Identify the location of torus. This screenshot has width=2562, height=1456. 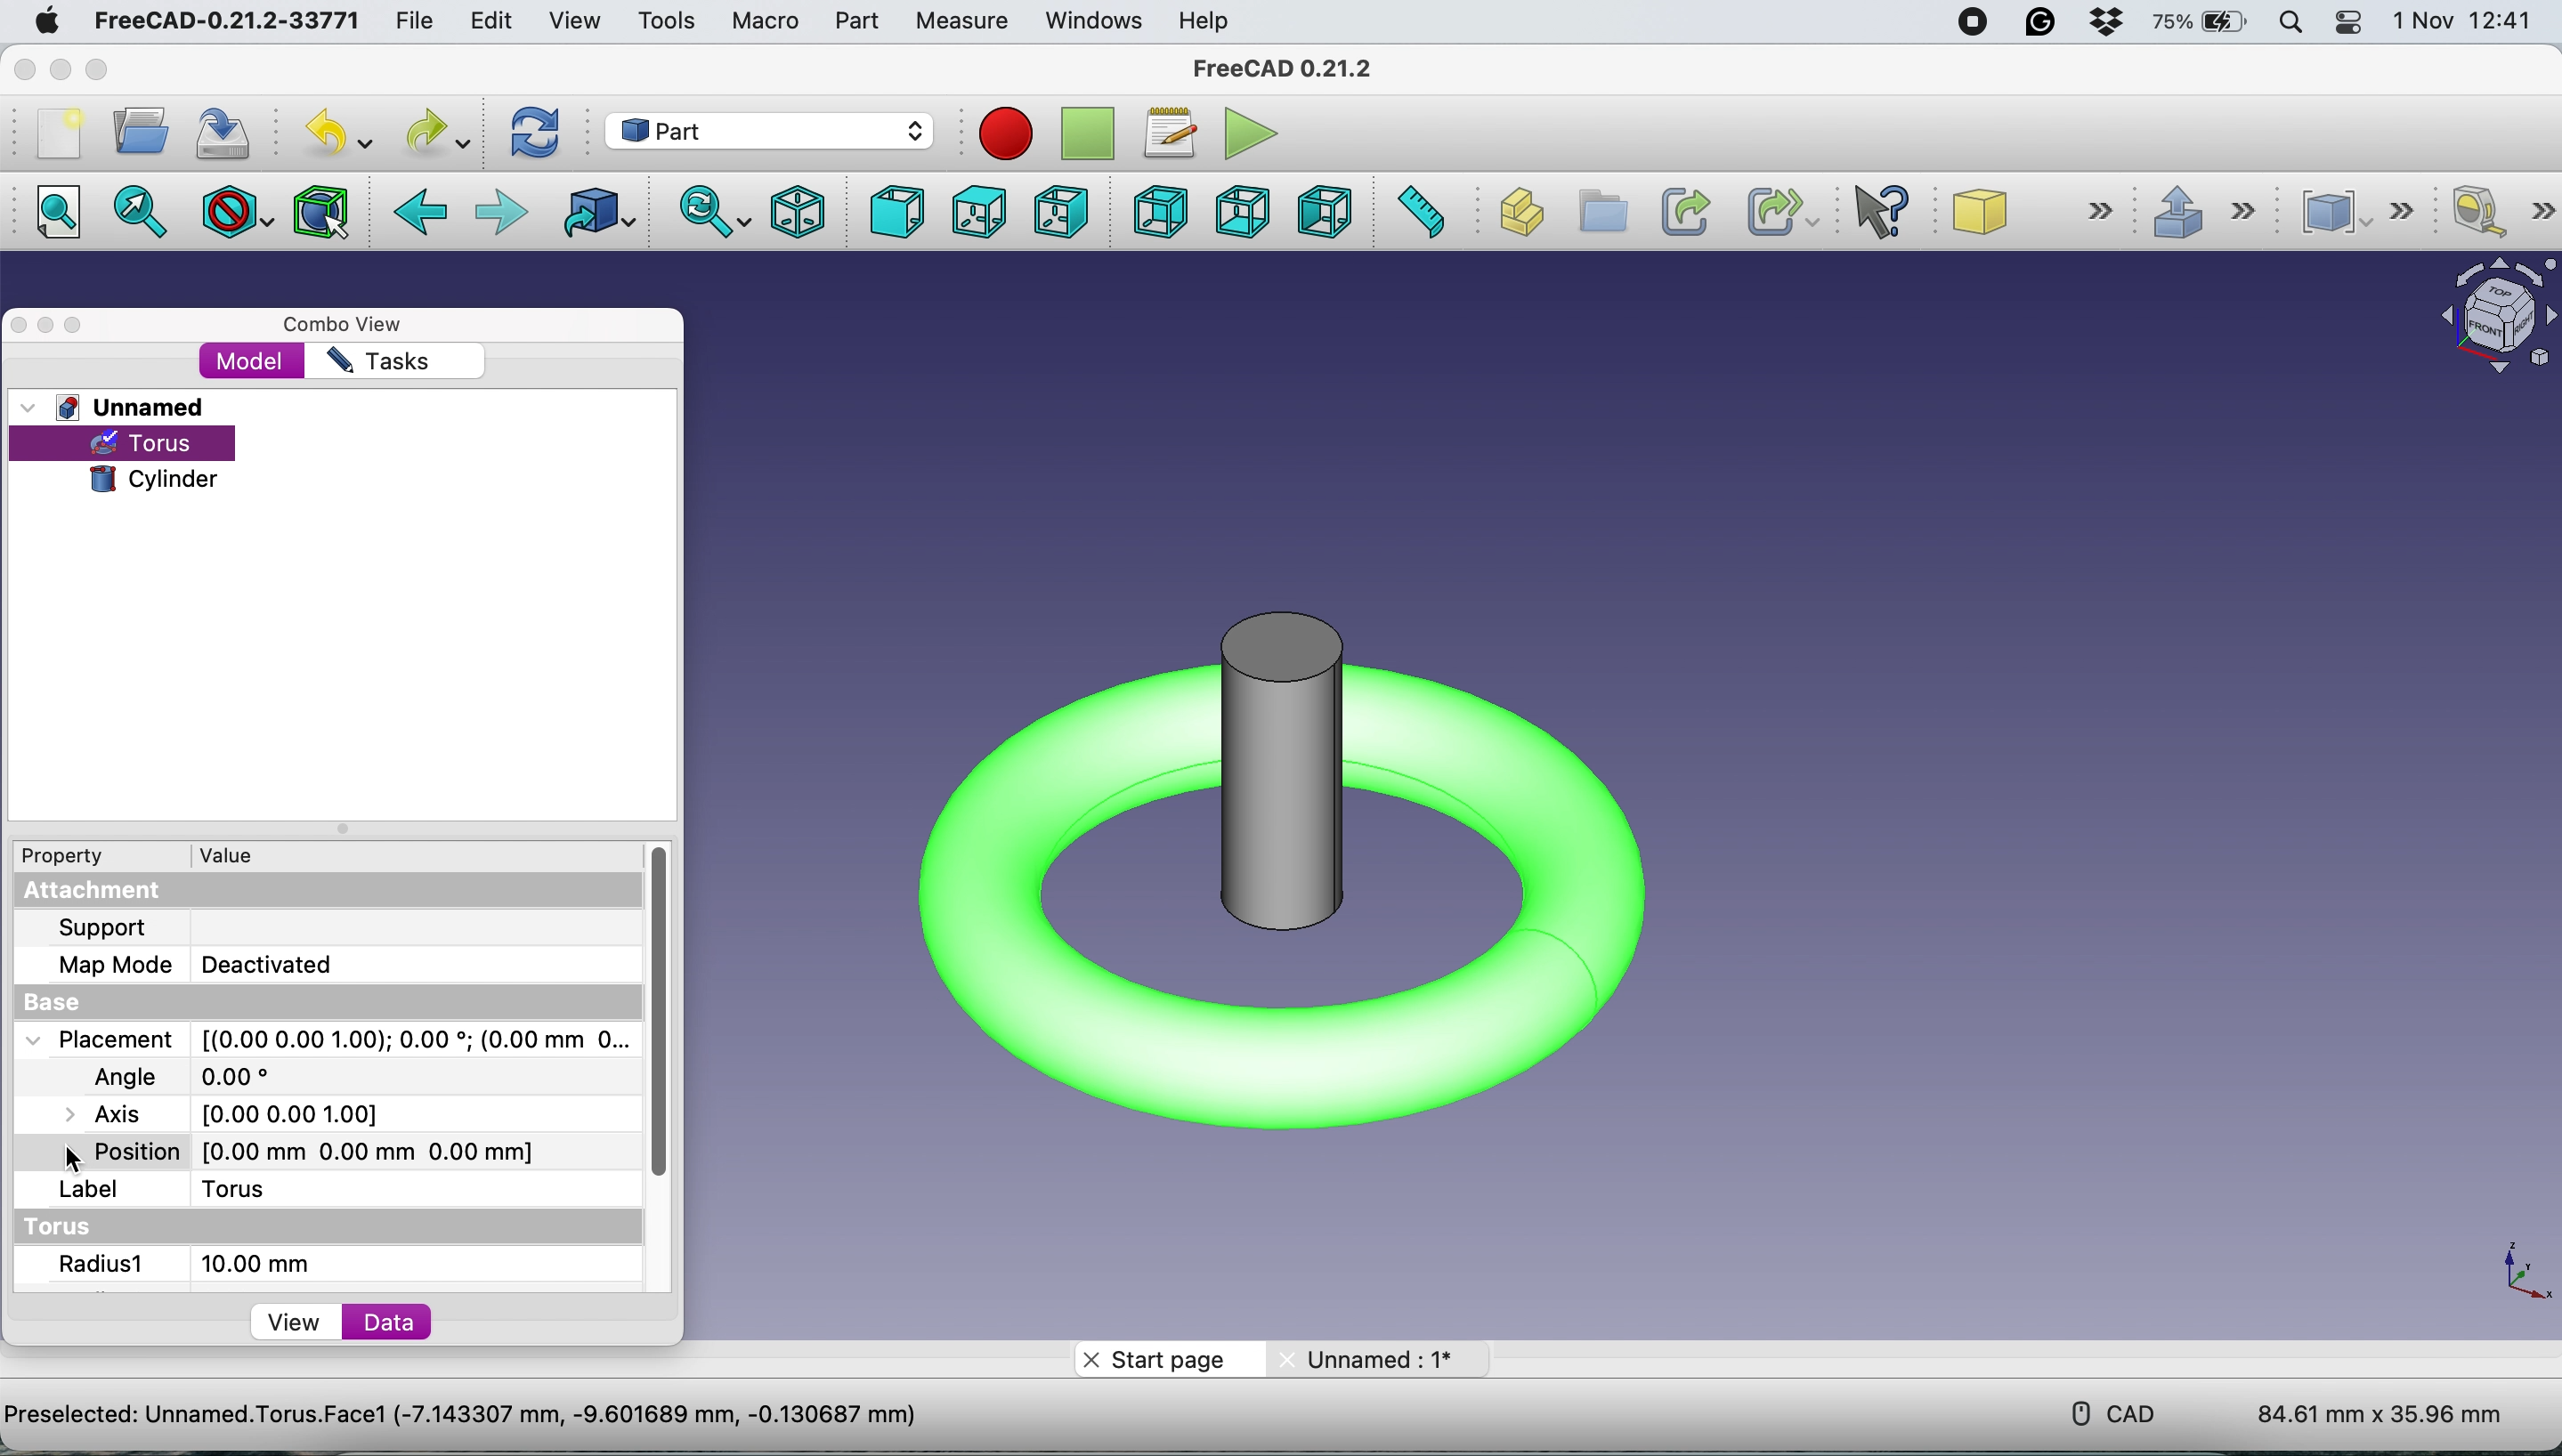
(76, 1227).